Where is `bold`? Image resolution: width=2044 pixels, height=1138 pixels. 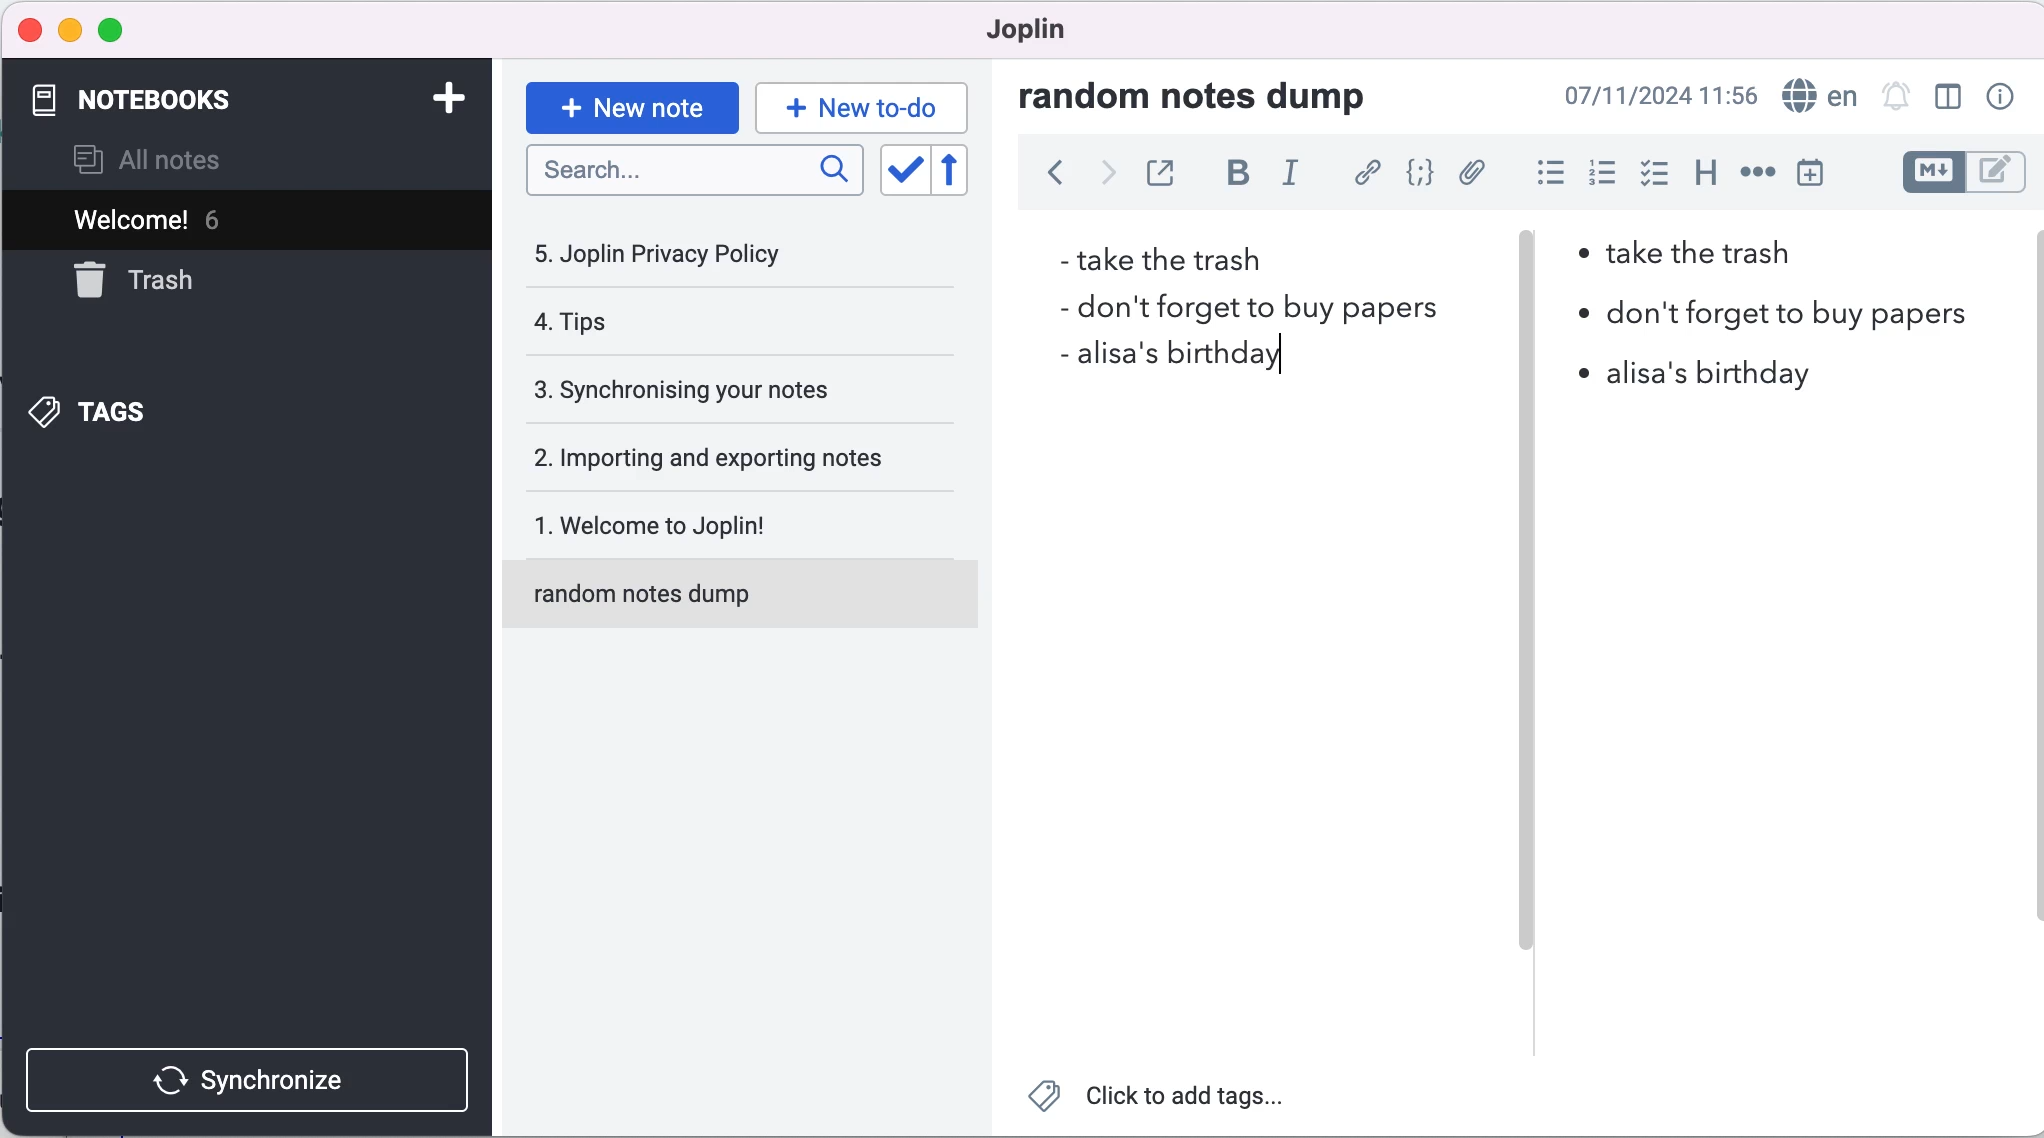 bold is located at coordinates (1232, 177).